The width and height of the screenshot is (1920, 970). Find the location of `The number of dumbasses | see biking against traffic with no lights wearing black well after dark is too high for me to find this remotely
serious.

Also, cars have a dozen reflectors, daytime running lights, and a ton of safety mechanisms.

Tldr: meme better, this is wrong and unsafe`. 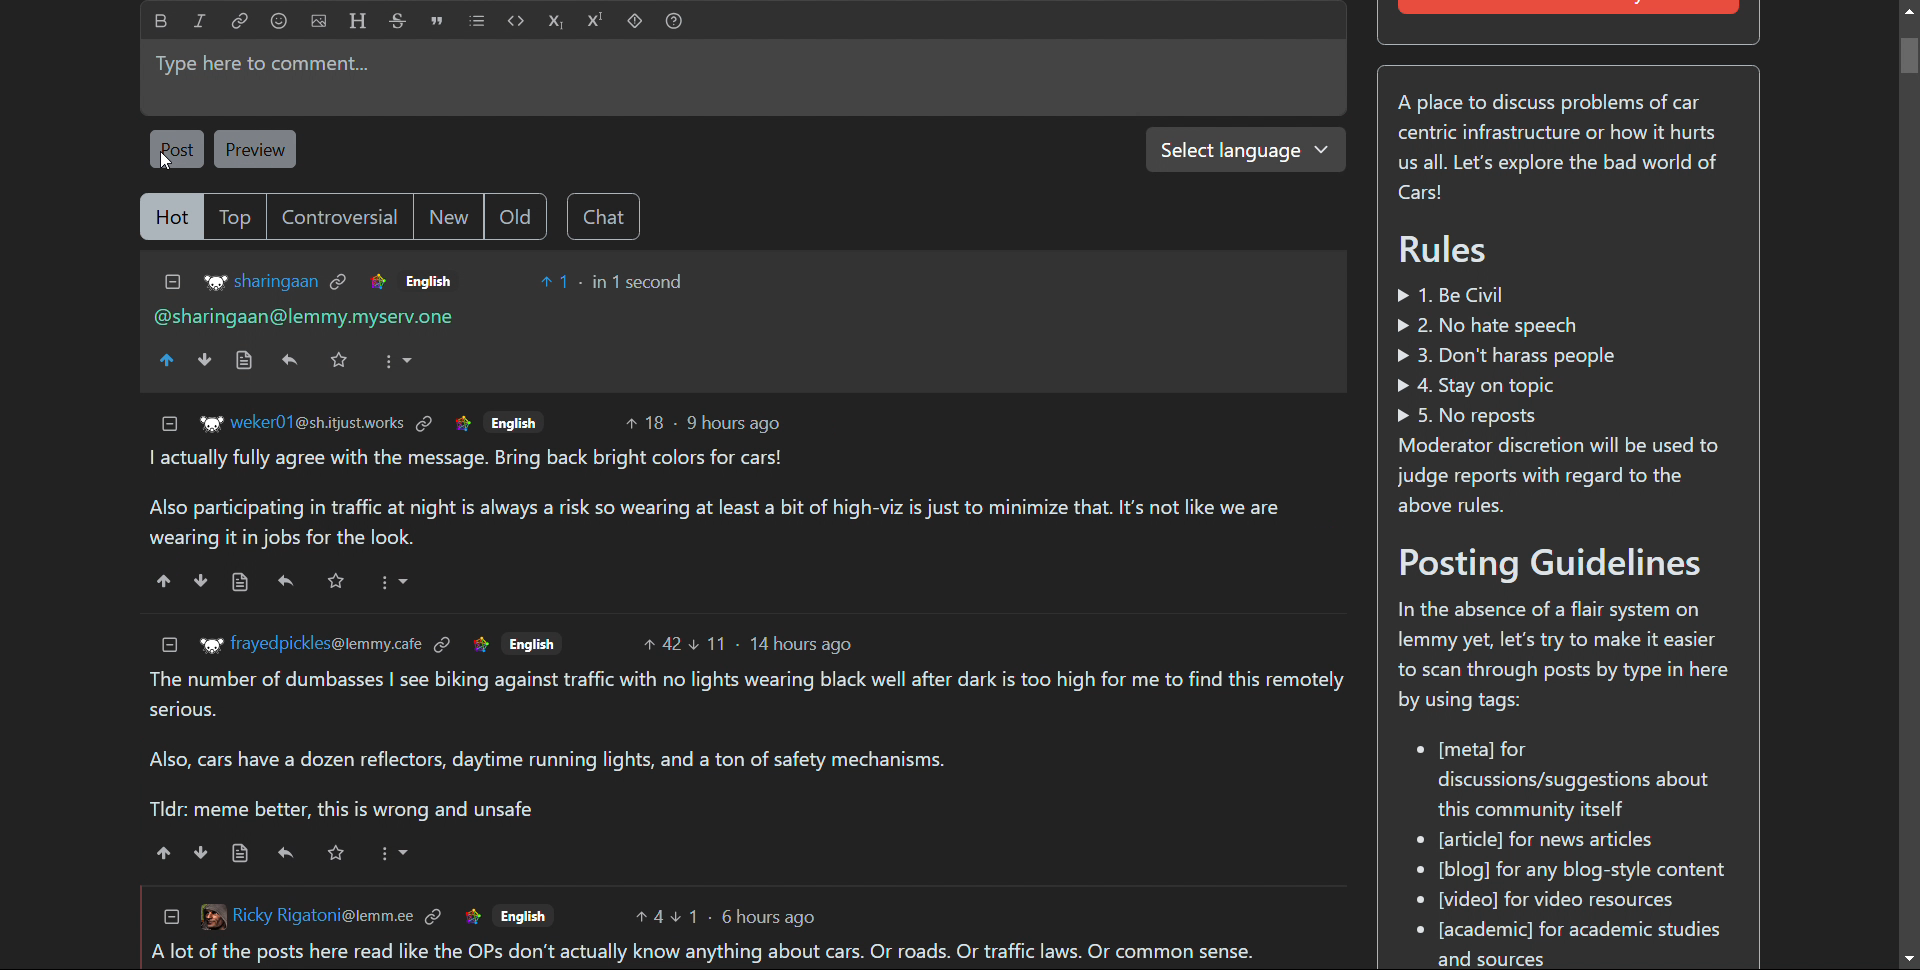

The number of dumbasses | see biking against traffic with no lights wearing black well after dark is too high for me to find this remotely
serious.

Also, cars have a dozen reflectors, daytime running lights, and a ton of safety mechanisms.

Tldr: meme better, this is wrong and unsafe is located at coordinates (751, 746).